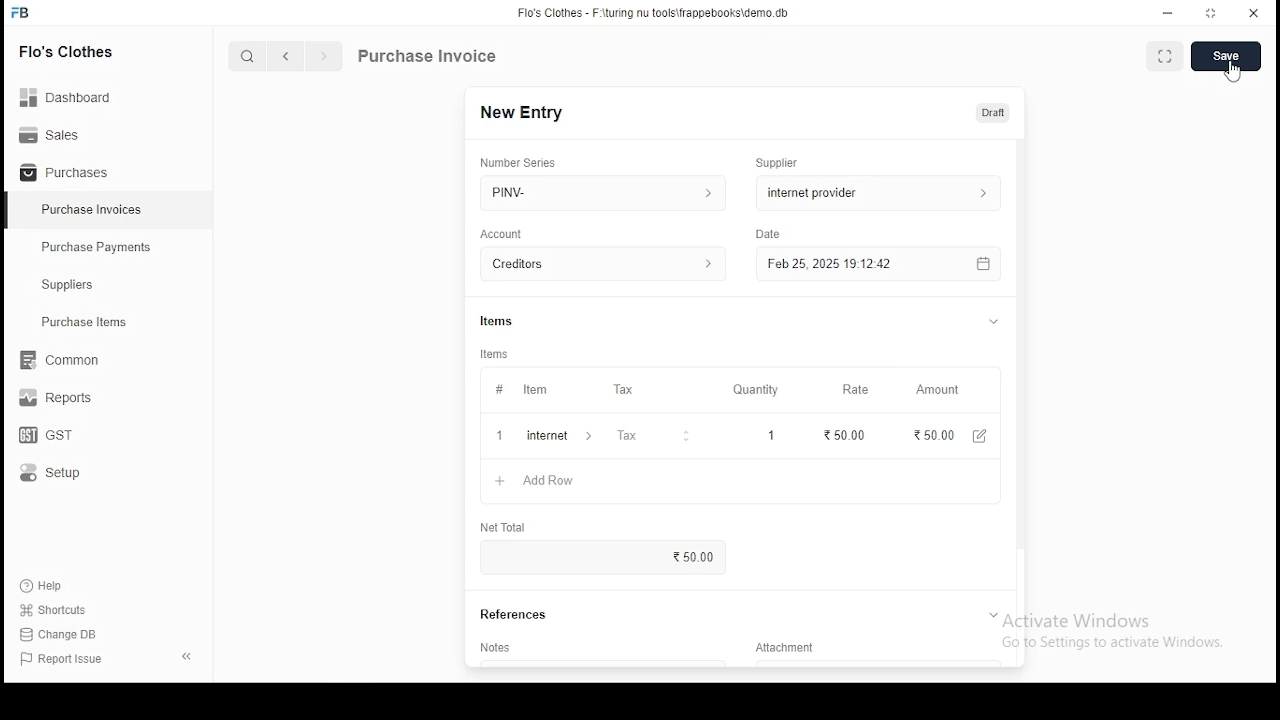 This screenshot has height=720, width=1280. I want to click on next, so click(324, 58).